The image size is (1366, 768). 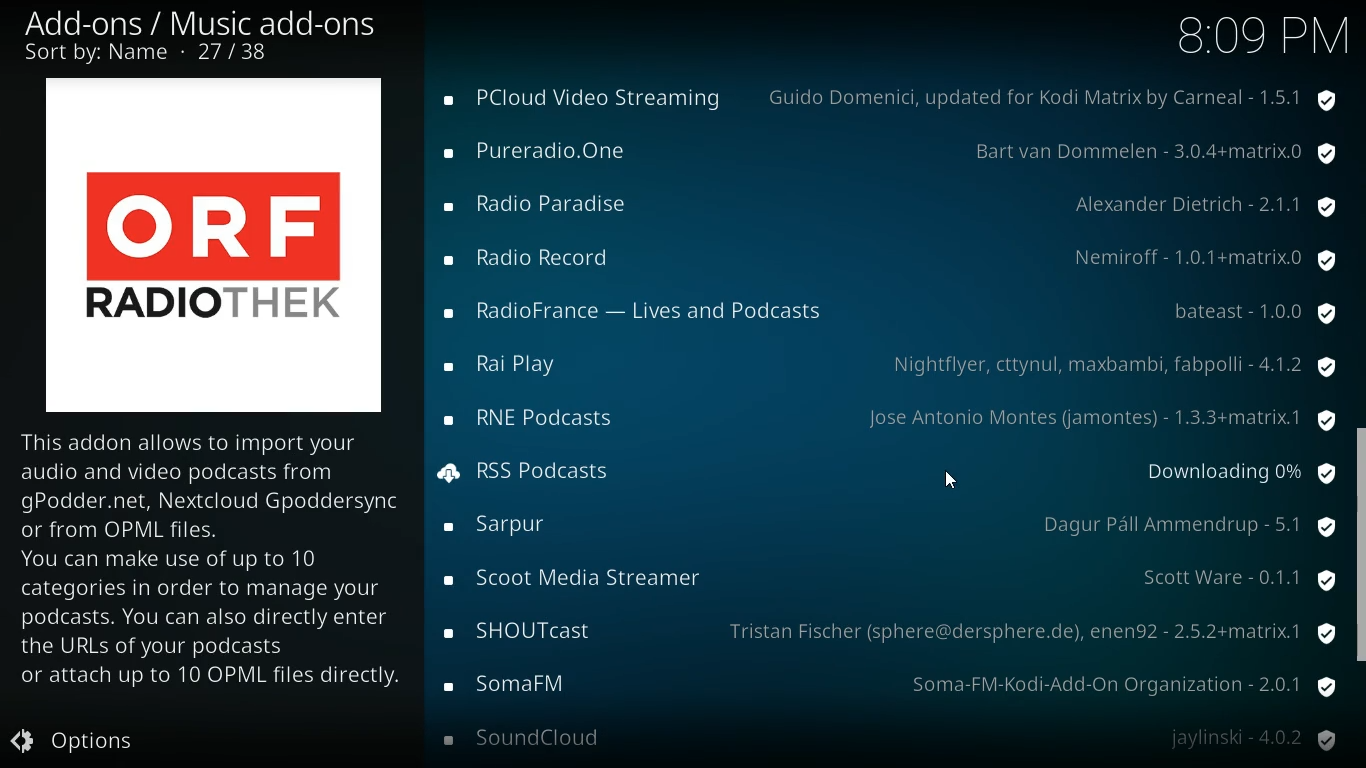 What do you see at coordinates (579, 575) in the screenshot?
I see `s Scoot Media Streamer` at bounding box center [579, 575].